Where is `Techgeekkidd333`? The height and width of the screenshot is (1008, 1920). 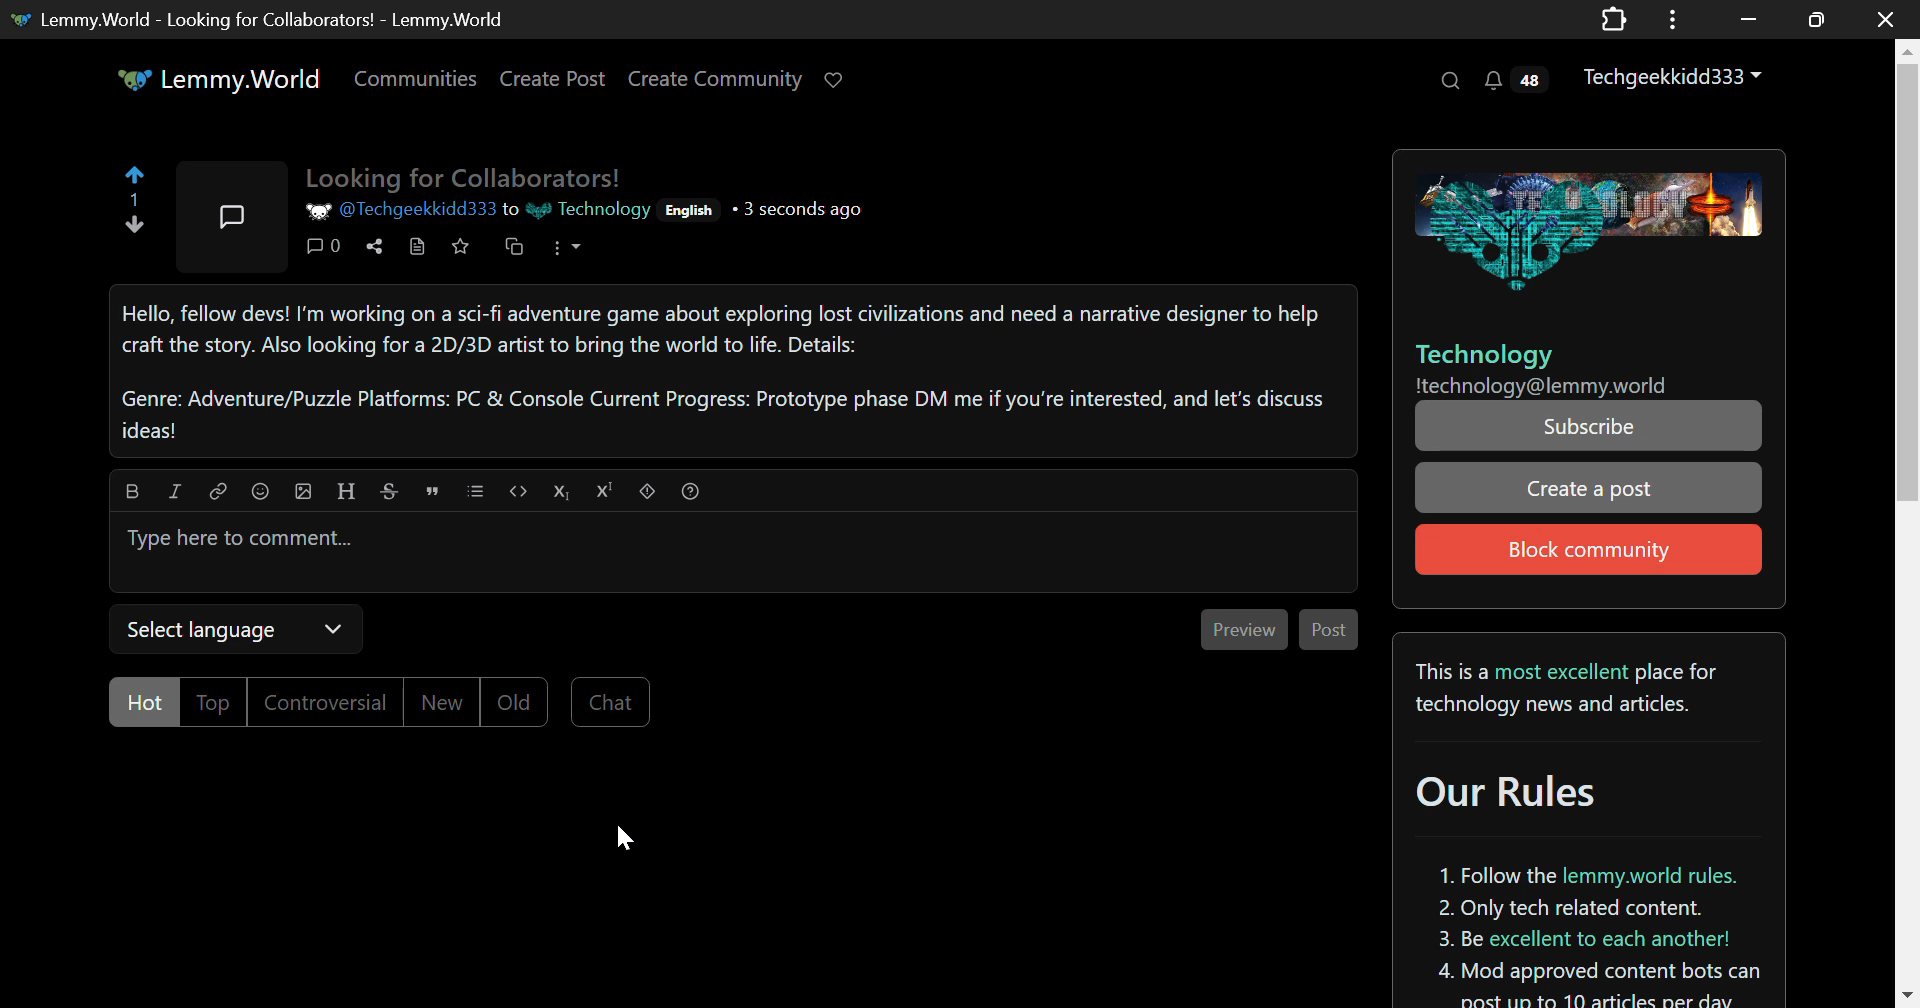
Techgeekkidd333 is located at coordinates (1675, 77).